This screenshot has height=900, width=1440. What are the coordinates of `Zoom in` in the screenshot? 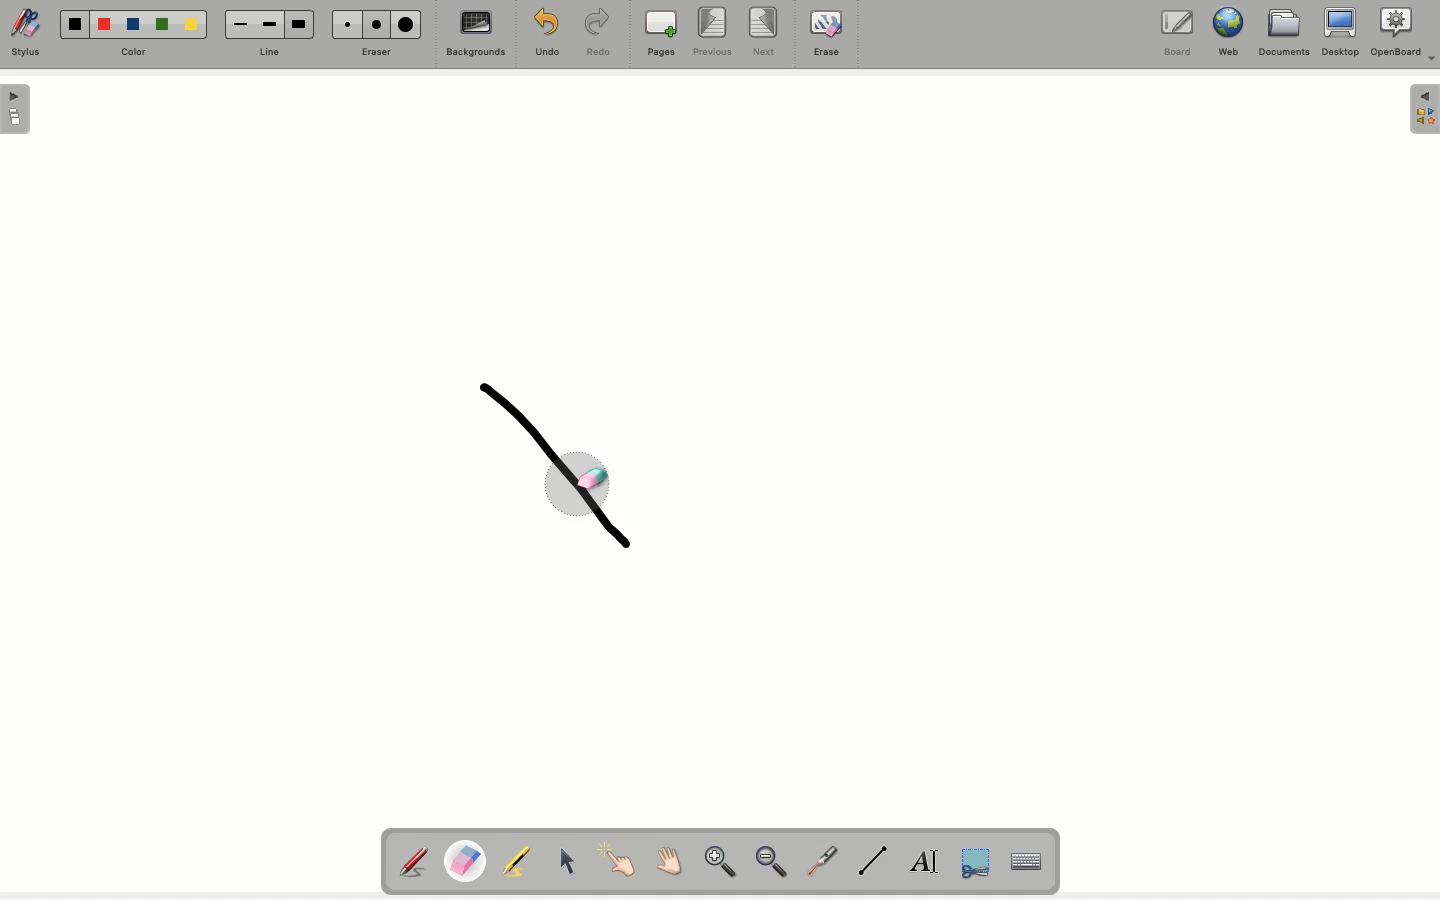 It's located at (719, 863).